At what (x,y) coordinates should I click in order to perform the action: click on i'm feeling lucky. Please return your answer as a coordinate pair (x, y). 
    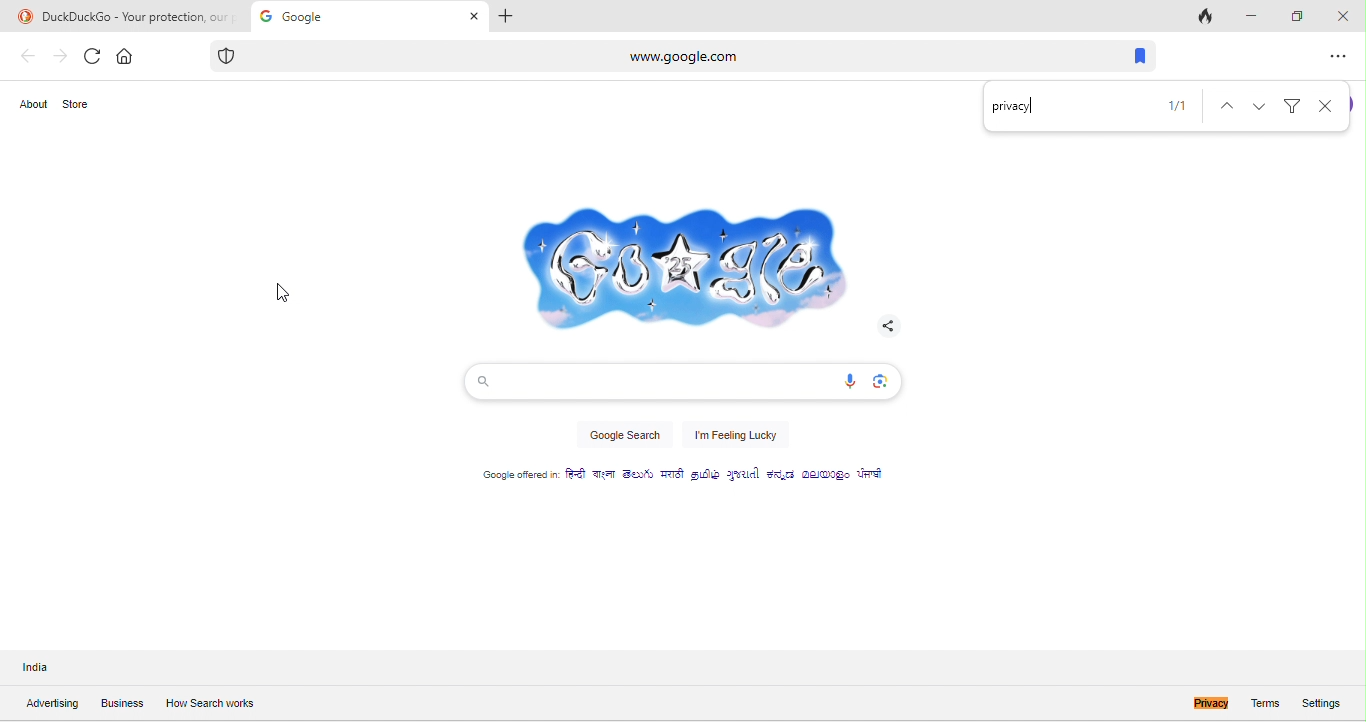
    Looking at the image, I should click on (736, 437).